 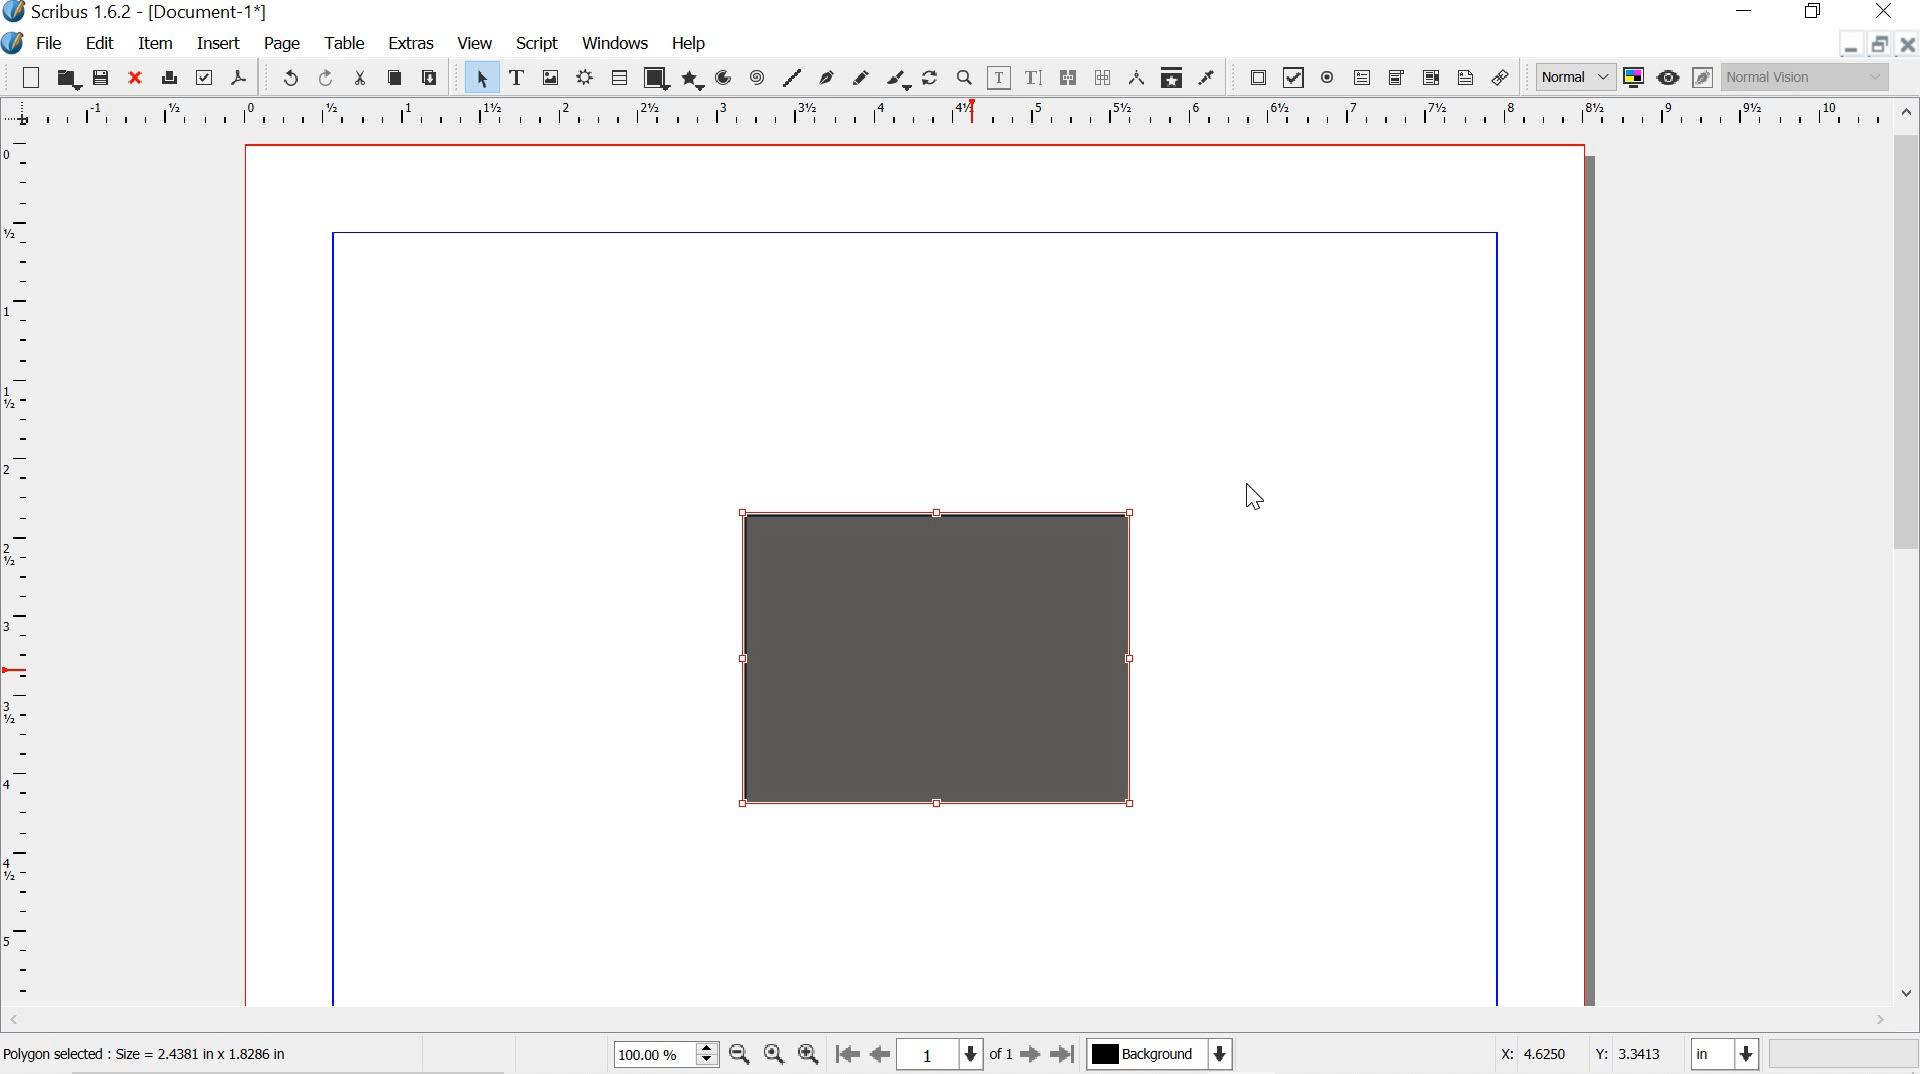 I want to click on pdf text field, so click(x=1363, y=76).